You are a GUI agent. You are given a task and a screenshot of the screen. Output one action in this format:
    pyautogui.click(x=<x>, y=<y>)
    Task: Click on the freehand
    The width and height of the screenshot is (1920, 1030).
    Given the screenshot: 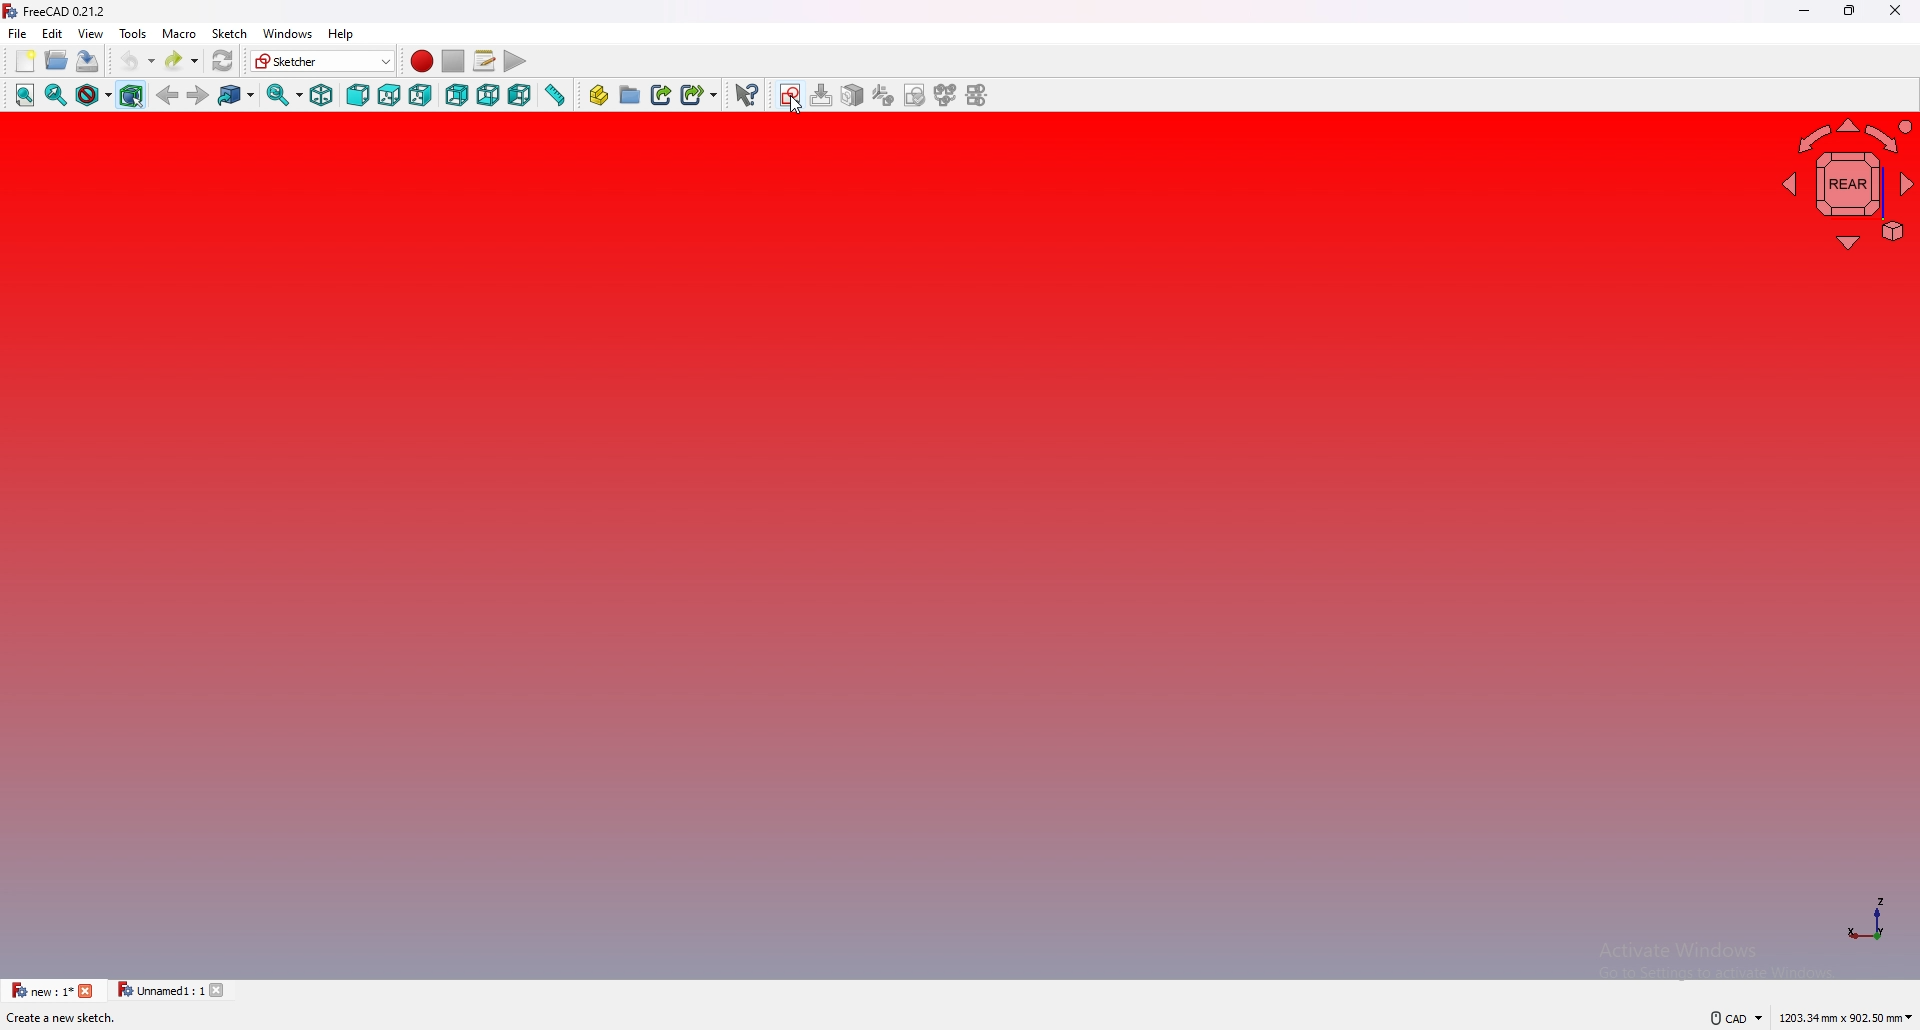 What is the action you would take?
    pyautogui.click(x=978, y=95)
    